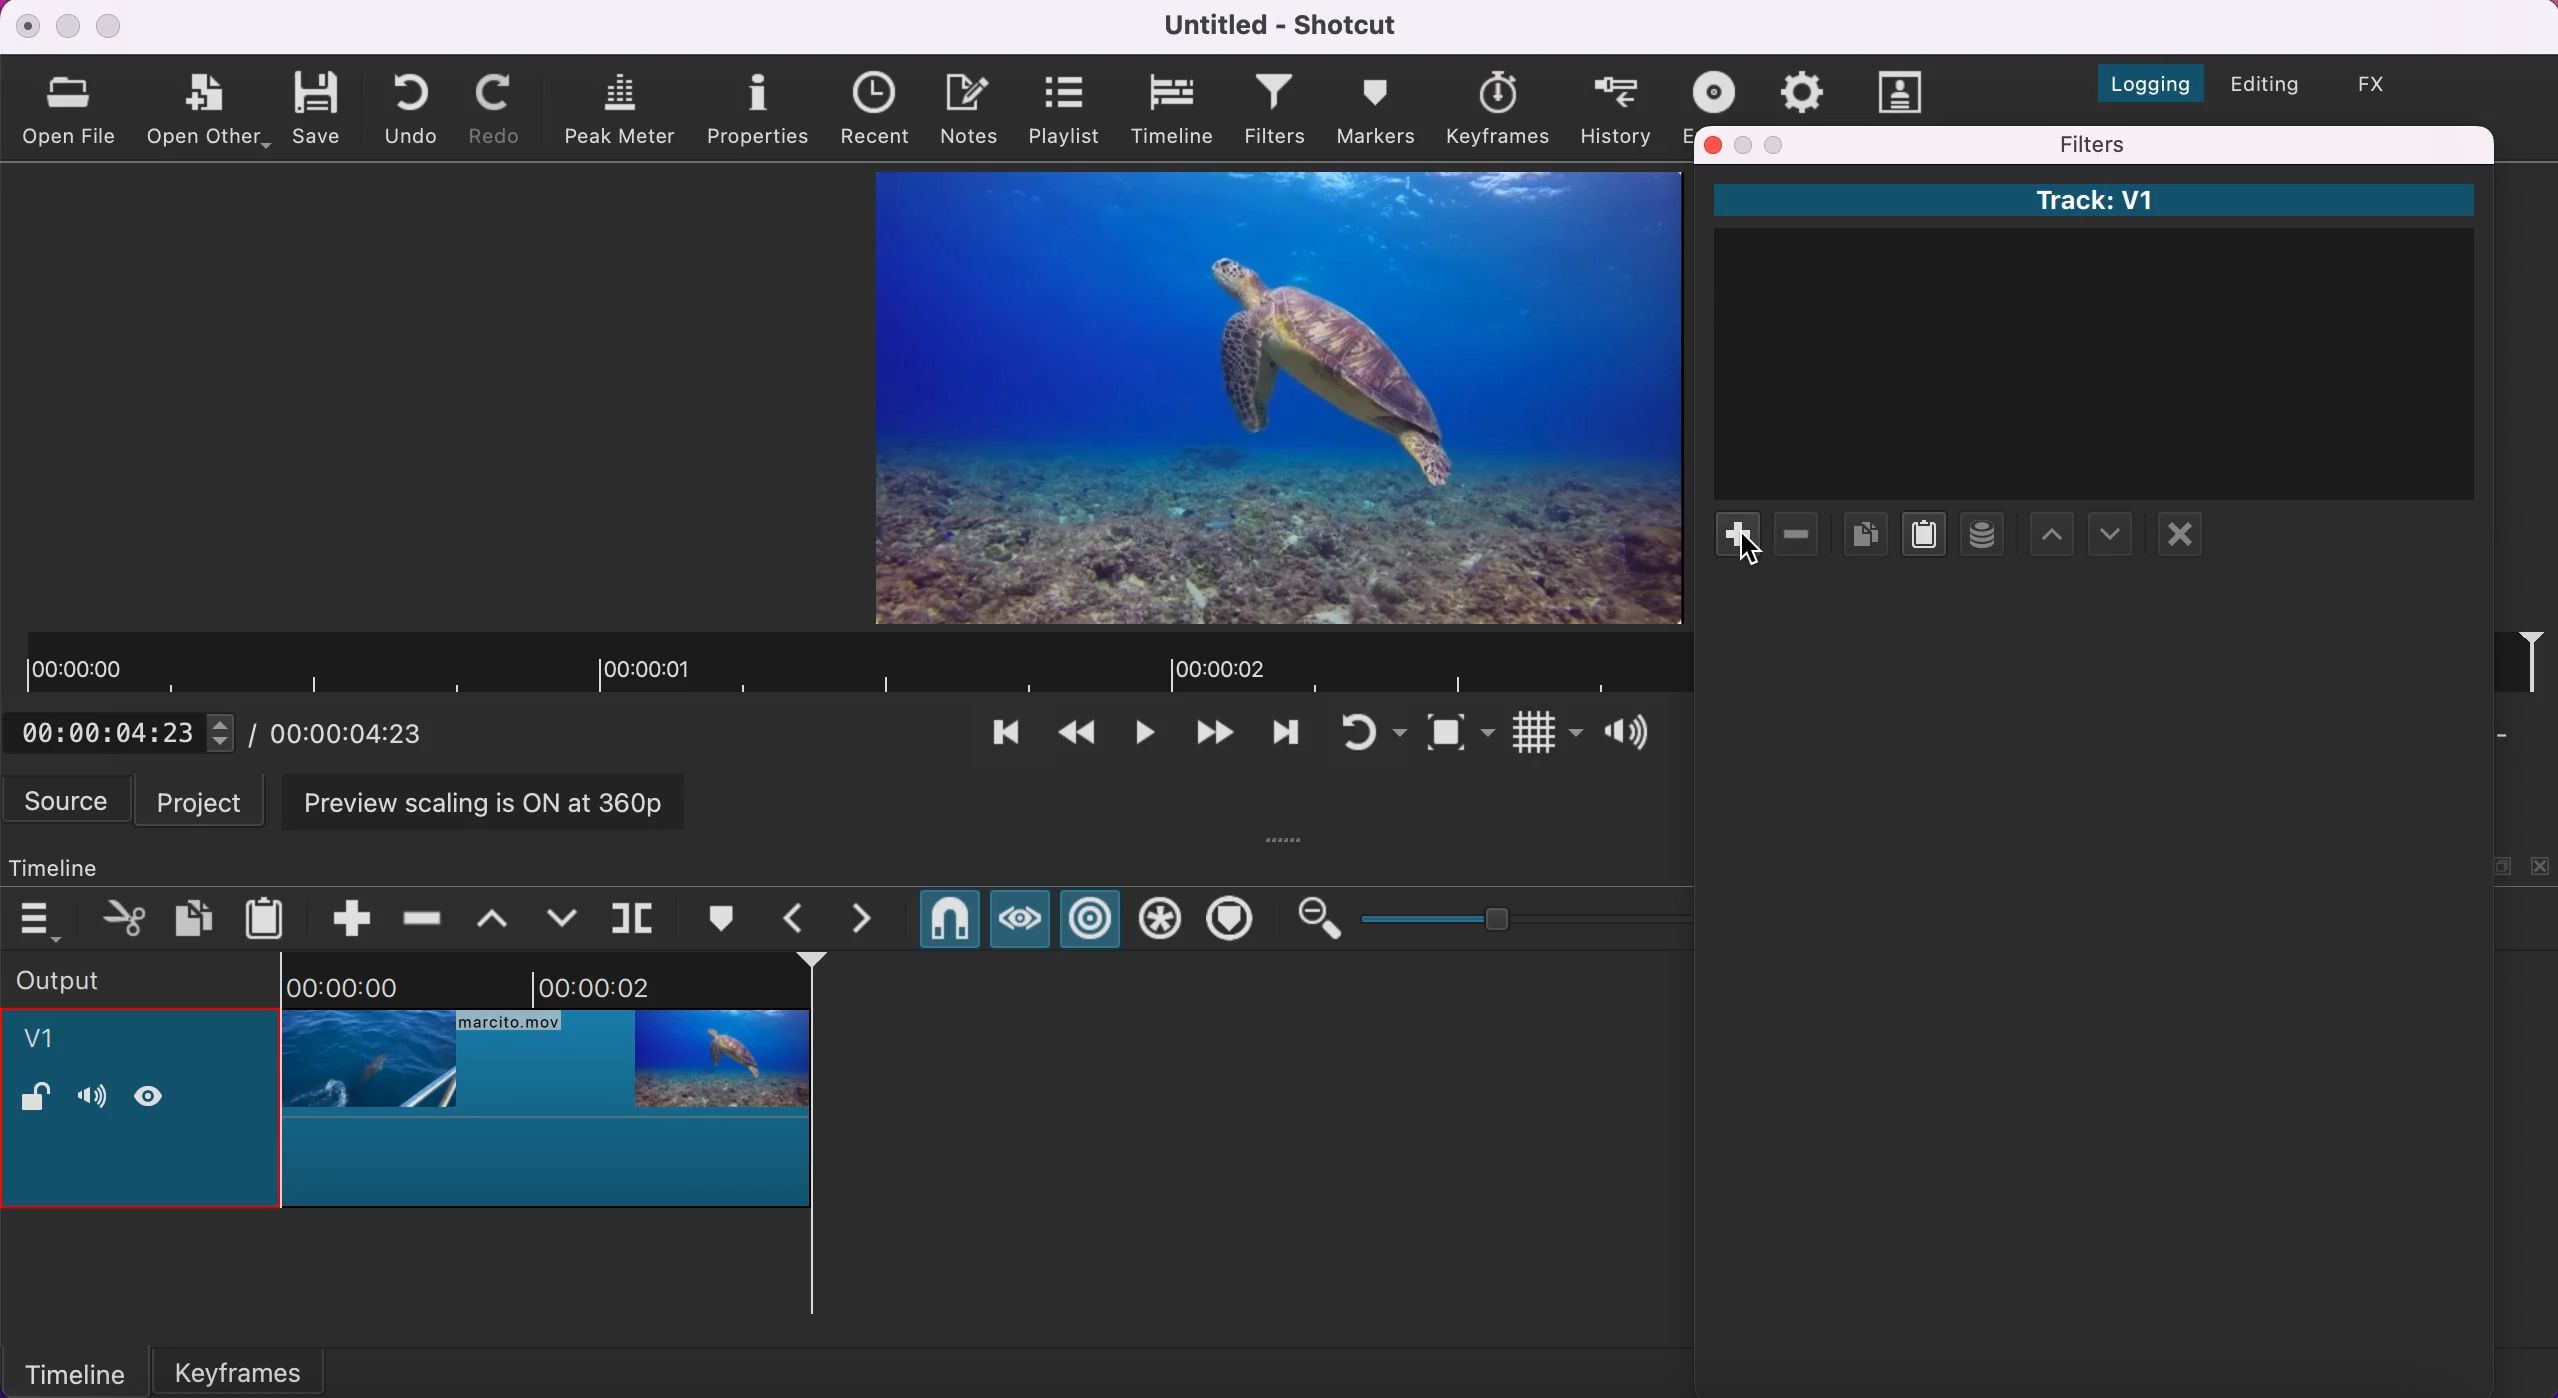  Describe the element at coordinates (2542, 867) in the screenshot. I see `close` at that location.